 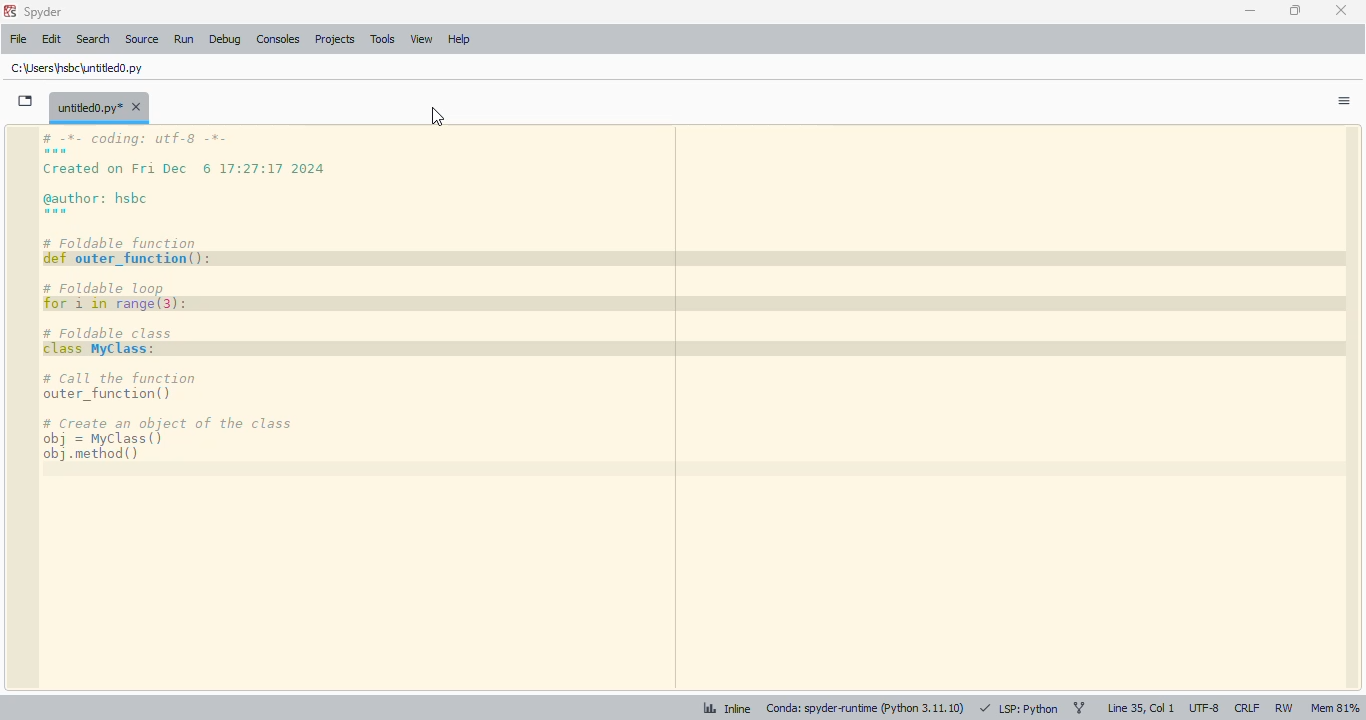 What do you see at coordinates (224, 39) in the screenshot?
I see `debug` at bounding box center [224, 39].